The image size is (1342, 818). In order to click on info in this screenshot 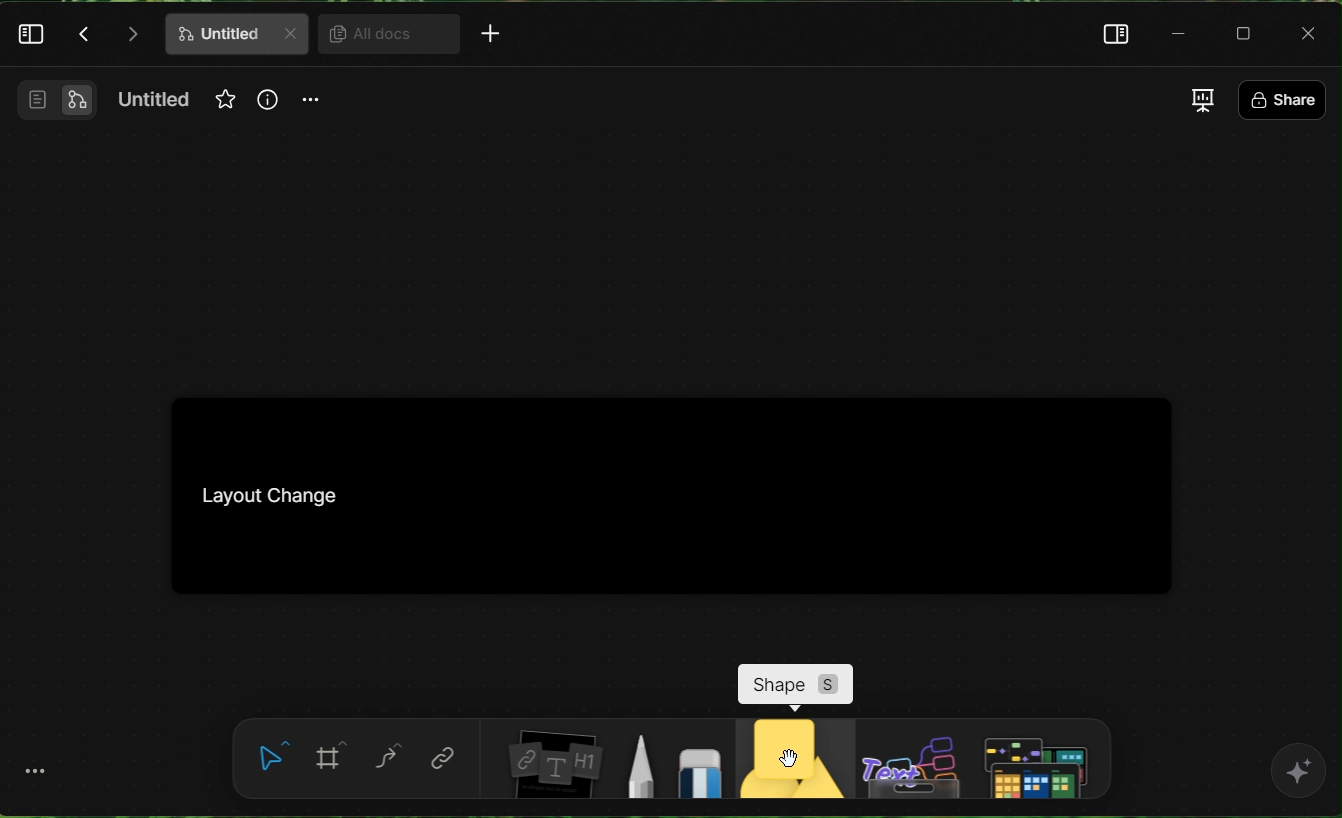, I will do `click(266, 109)`.